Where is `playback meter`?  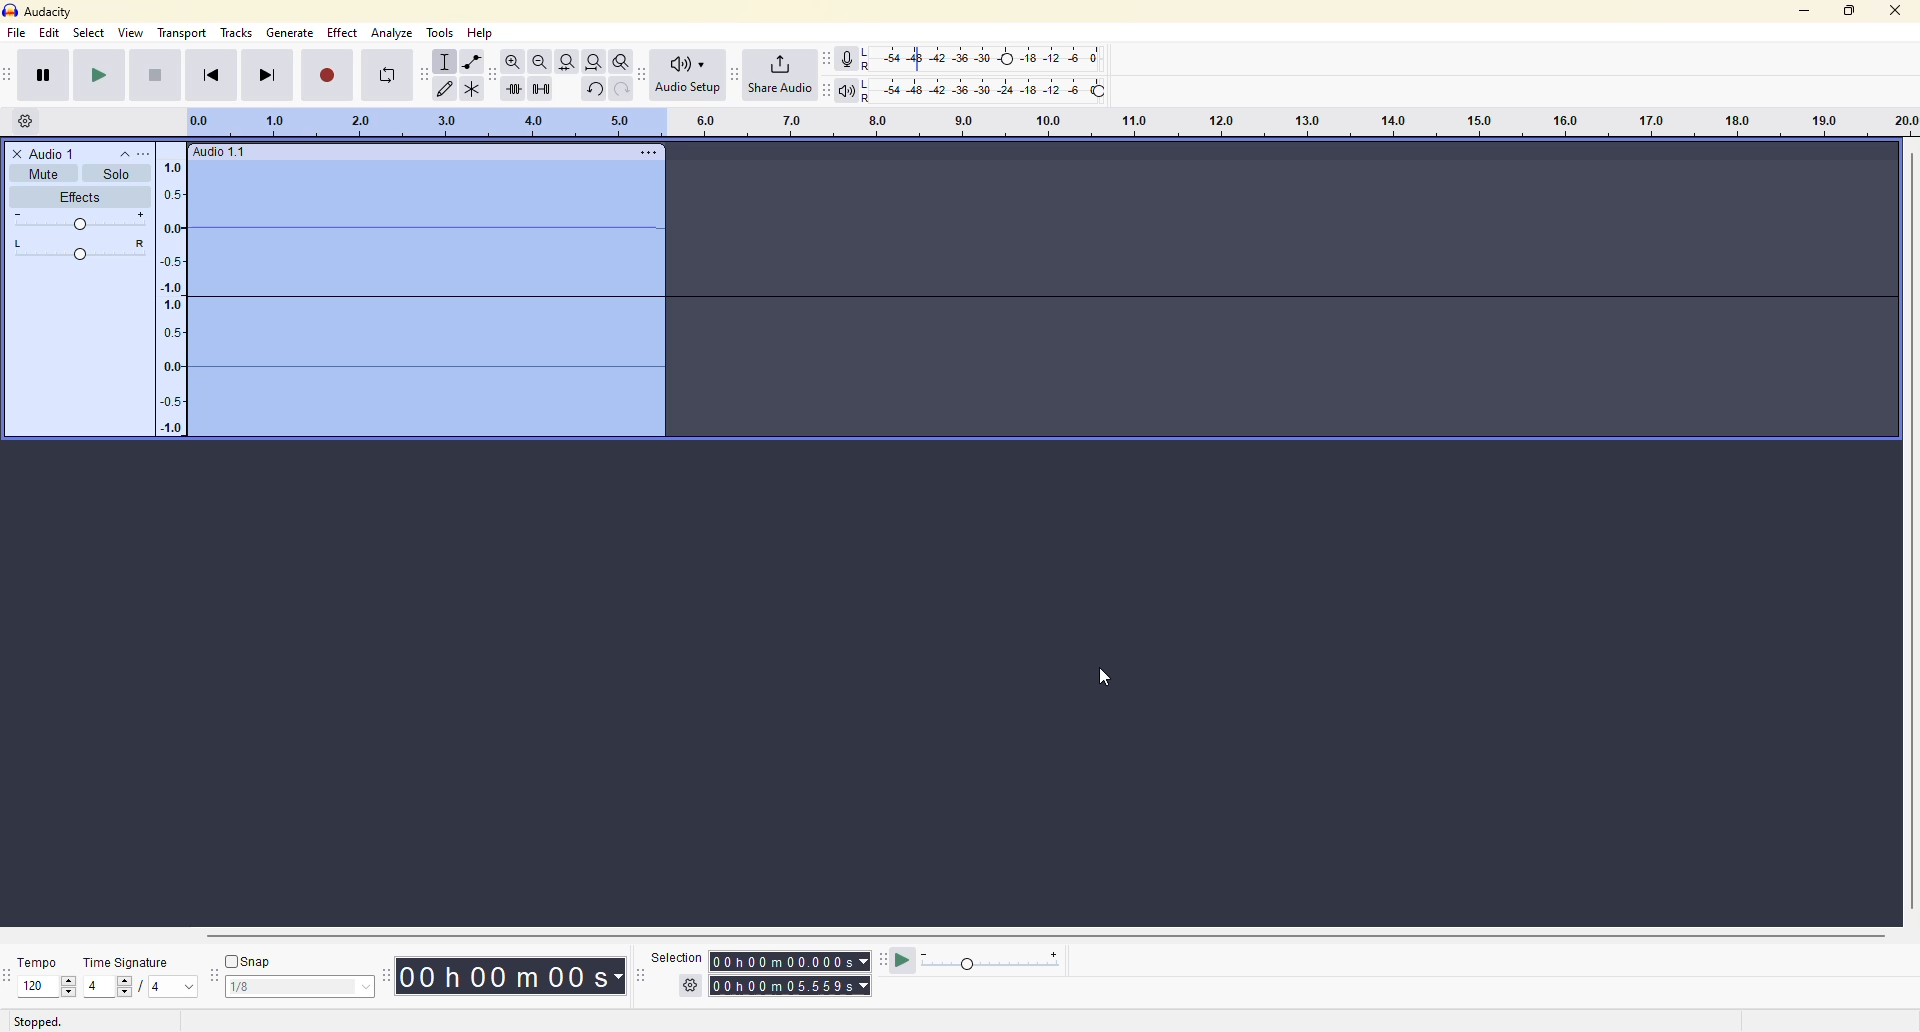 playback meter is located at coordinates (846, 89).